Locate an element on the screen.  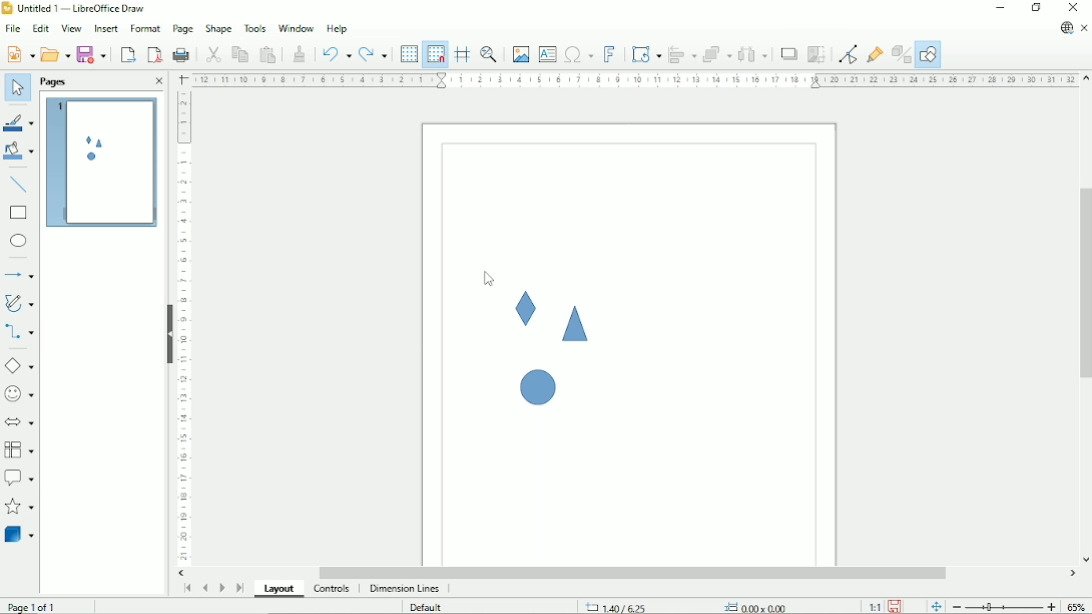
Snap to grid is located at coordinates (435, 54).